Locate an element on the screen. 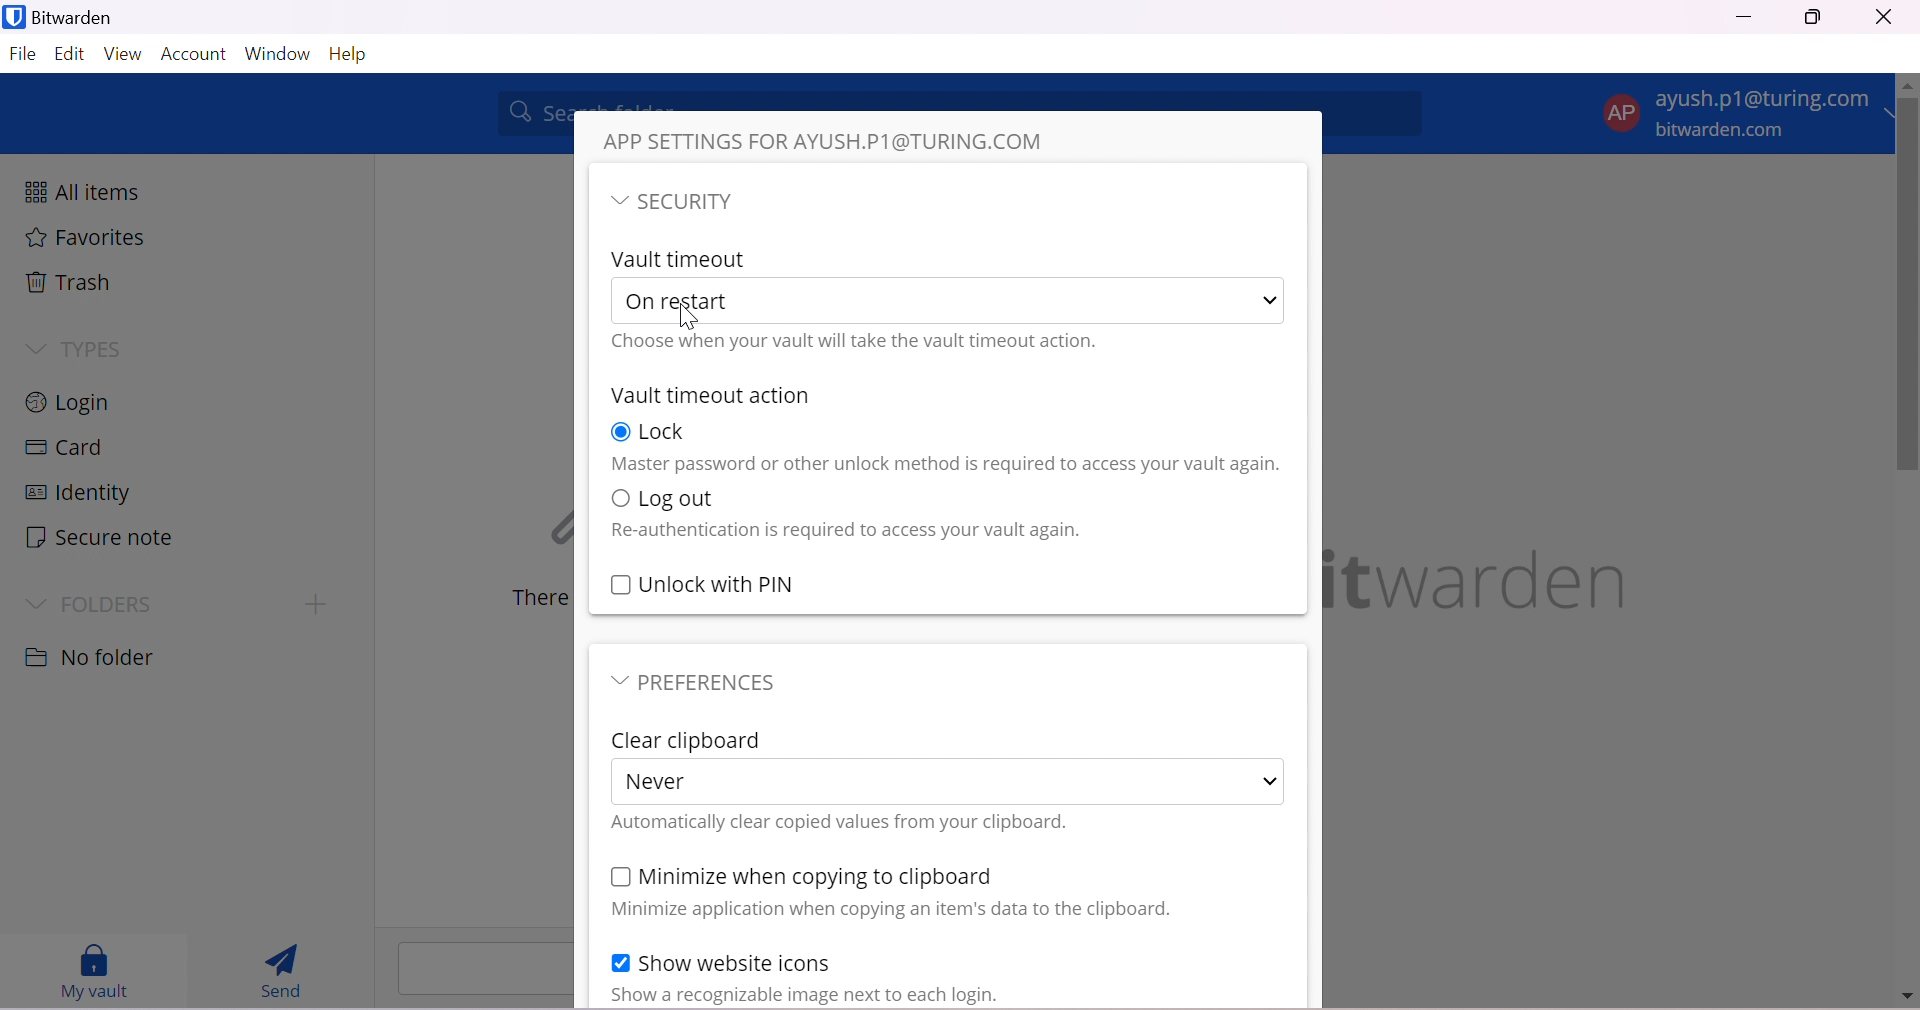  Choose when you will take the vault timeout action. is located at coordinates (857, 341).